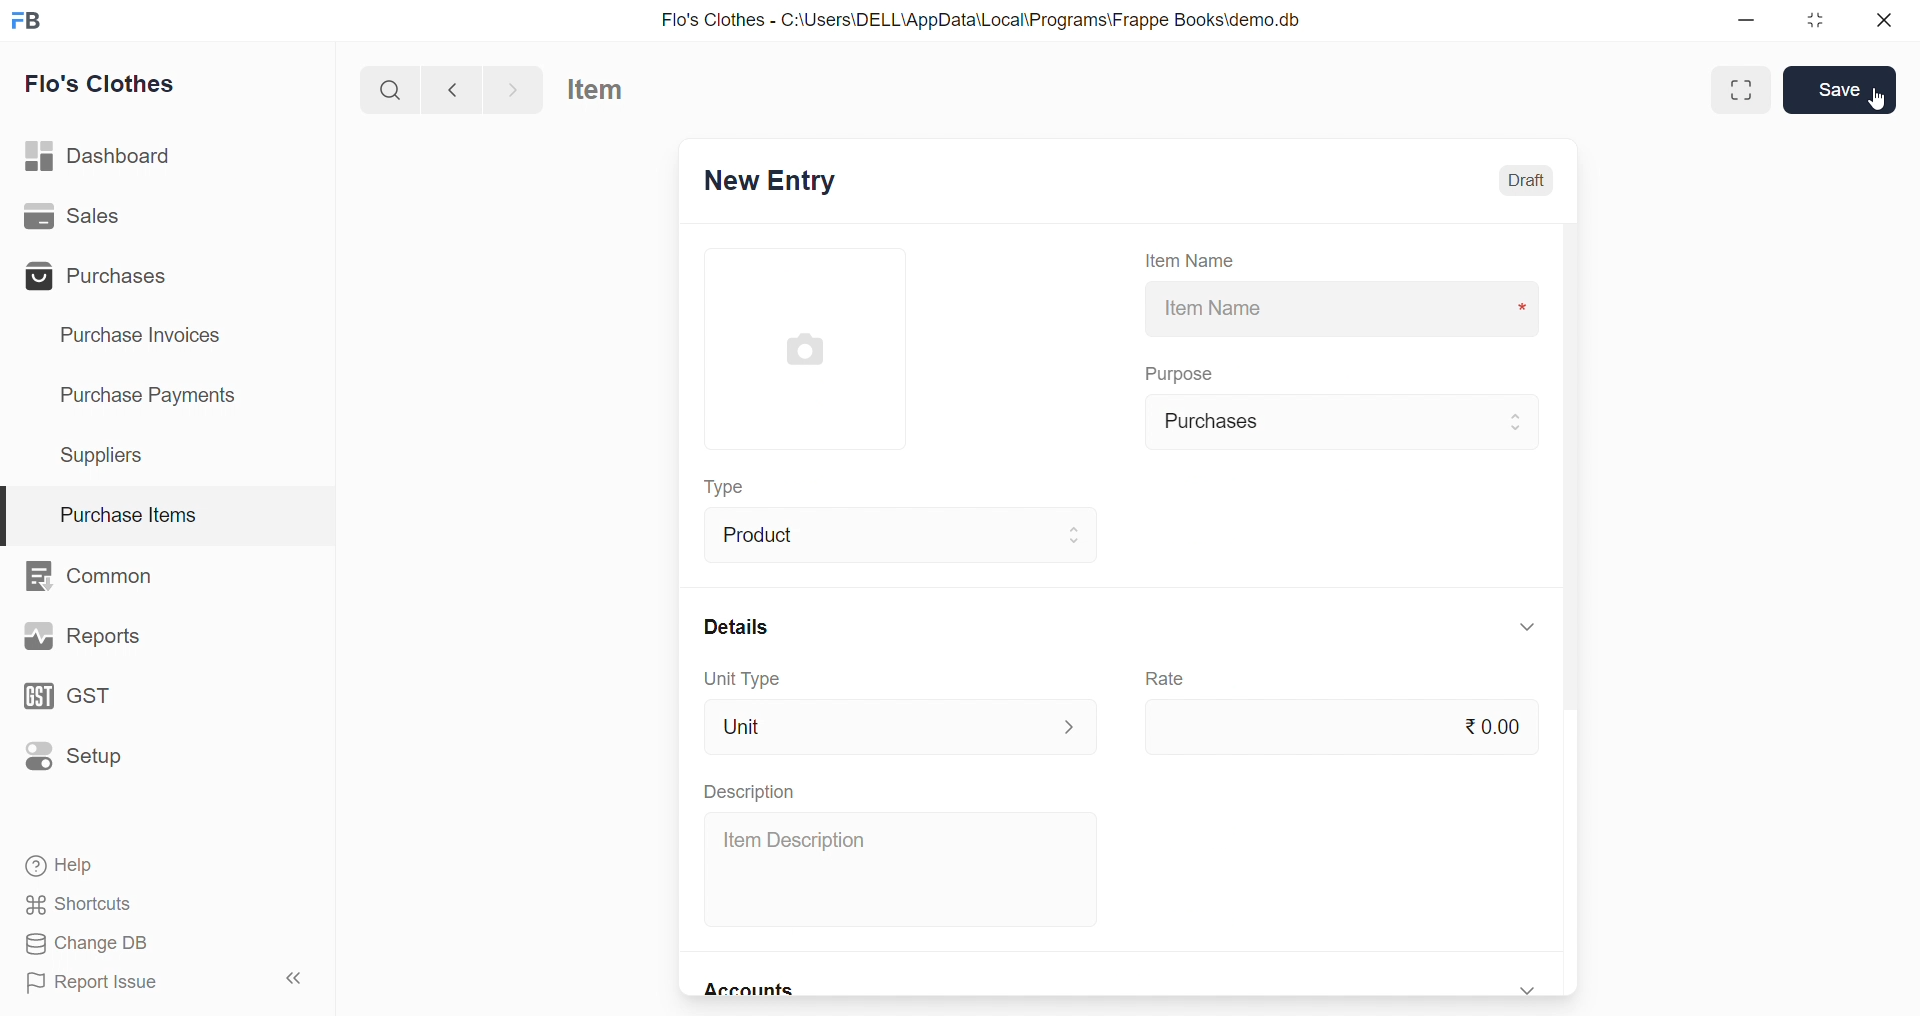 The image size is (1920, 1016). Describe the element at coordinates (1529, 180) in the screenshot. I see `Draft` at that location.